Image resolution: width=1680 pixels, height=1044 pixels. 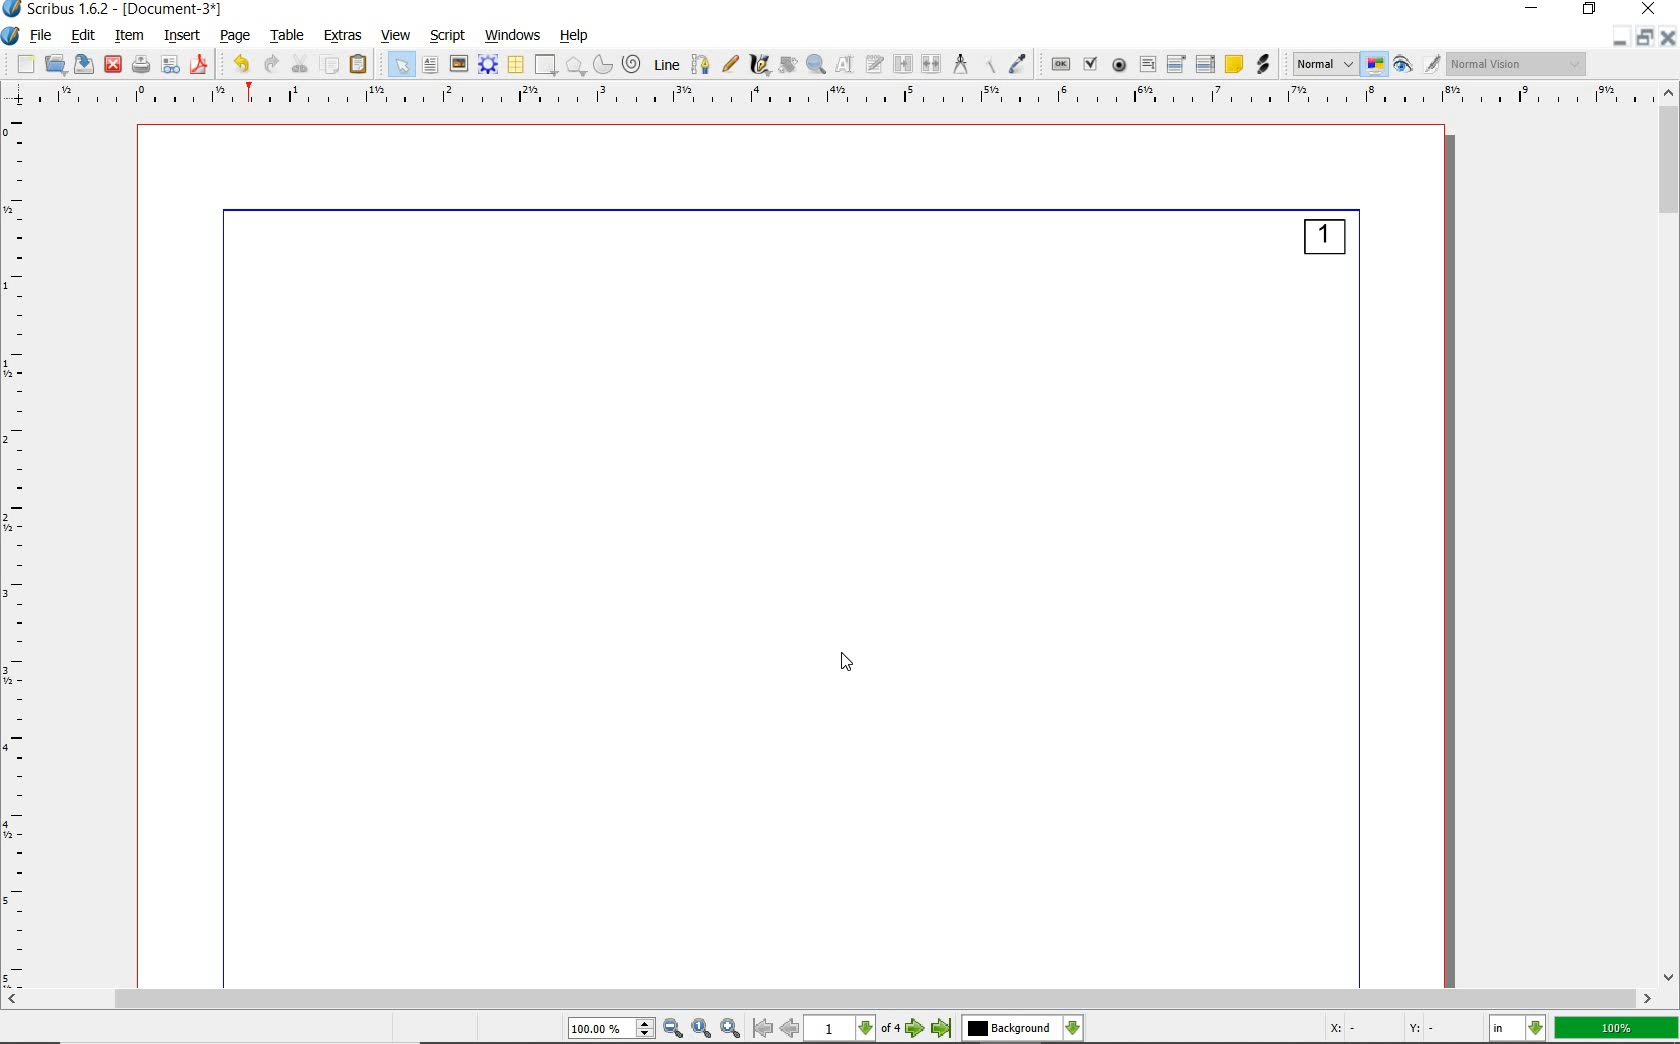 What do you see at coordinates (24, 65) in the screenshot?
I see `new` at bounding box center [24, 65].